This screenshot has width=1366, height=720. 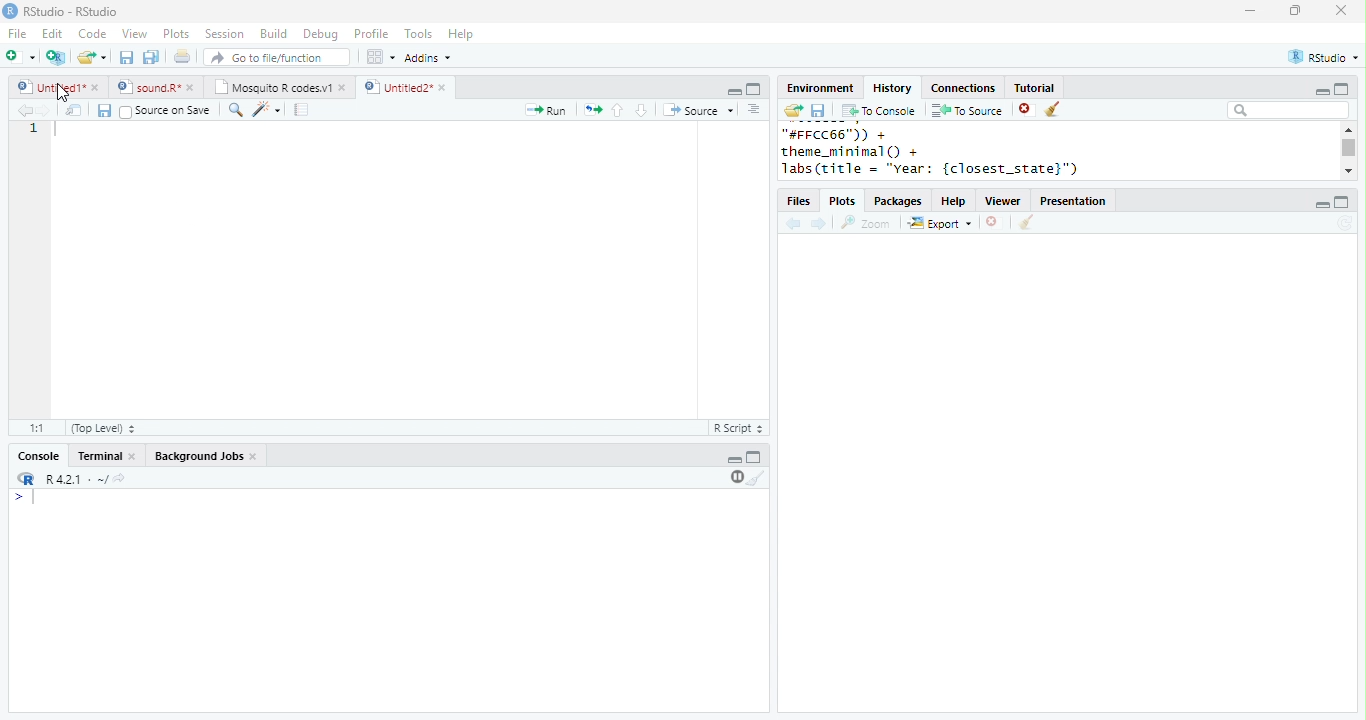 I want to click on RStudio, so click(x=1324, y=56).